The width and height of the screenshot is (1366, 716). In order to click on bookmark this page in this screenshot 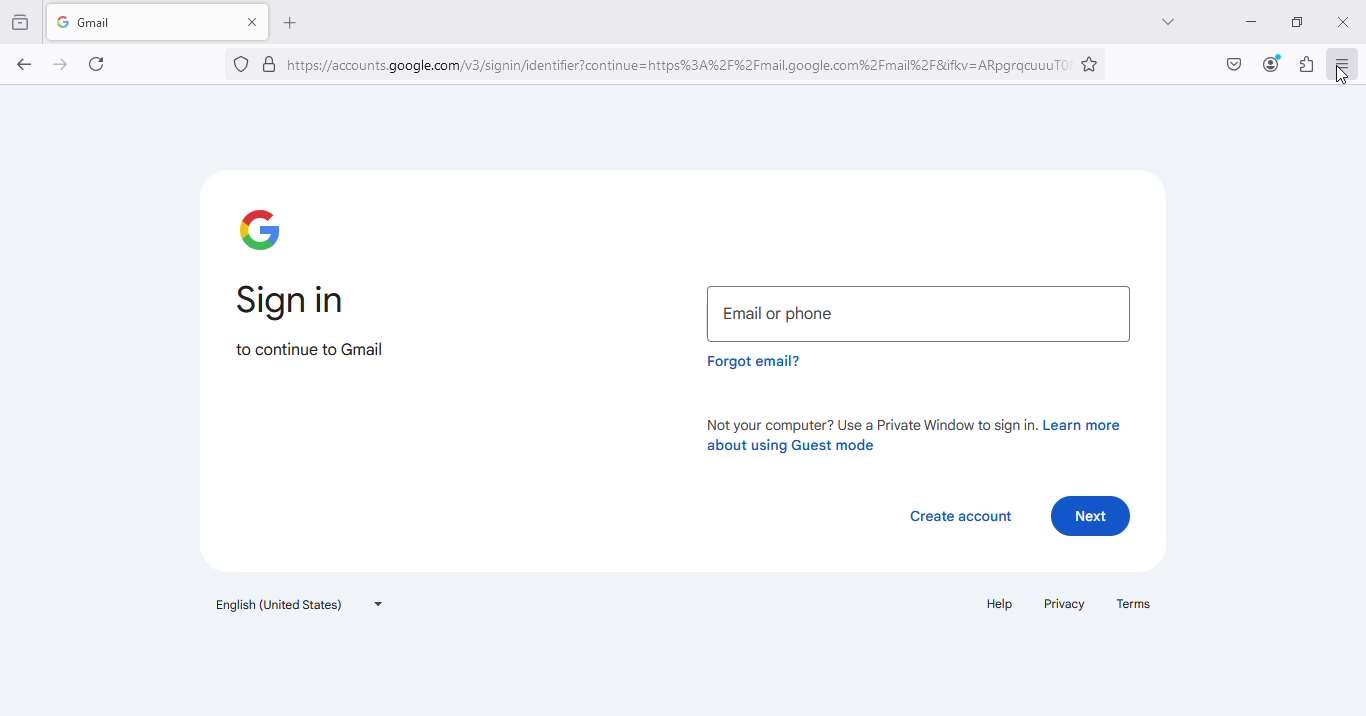, I will do `click(1090, 65)`.